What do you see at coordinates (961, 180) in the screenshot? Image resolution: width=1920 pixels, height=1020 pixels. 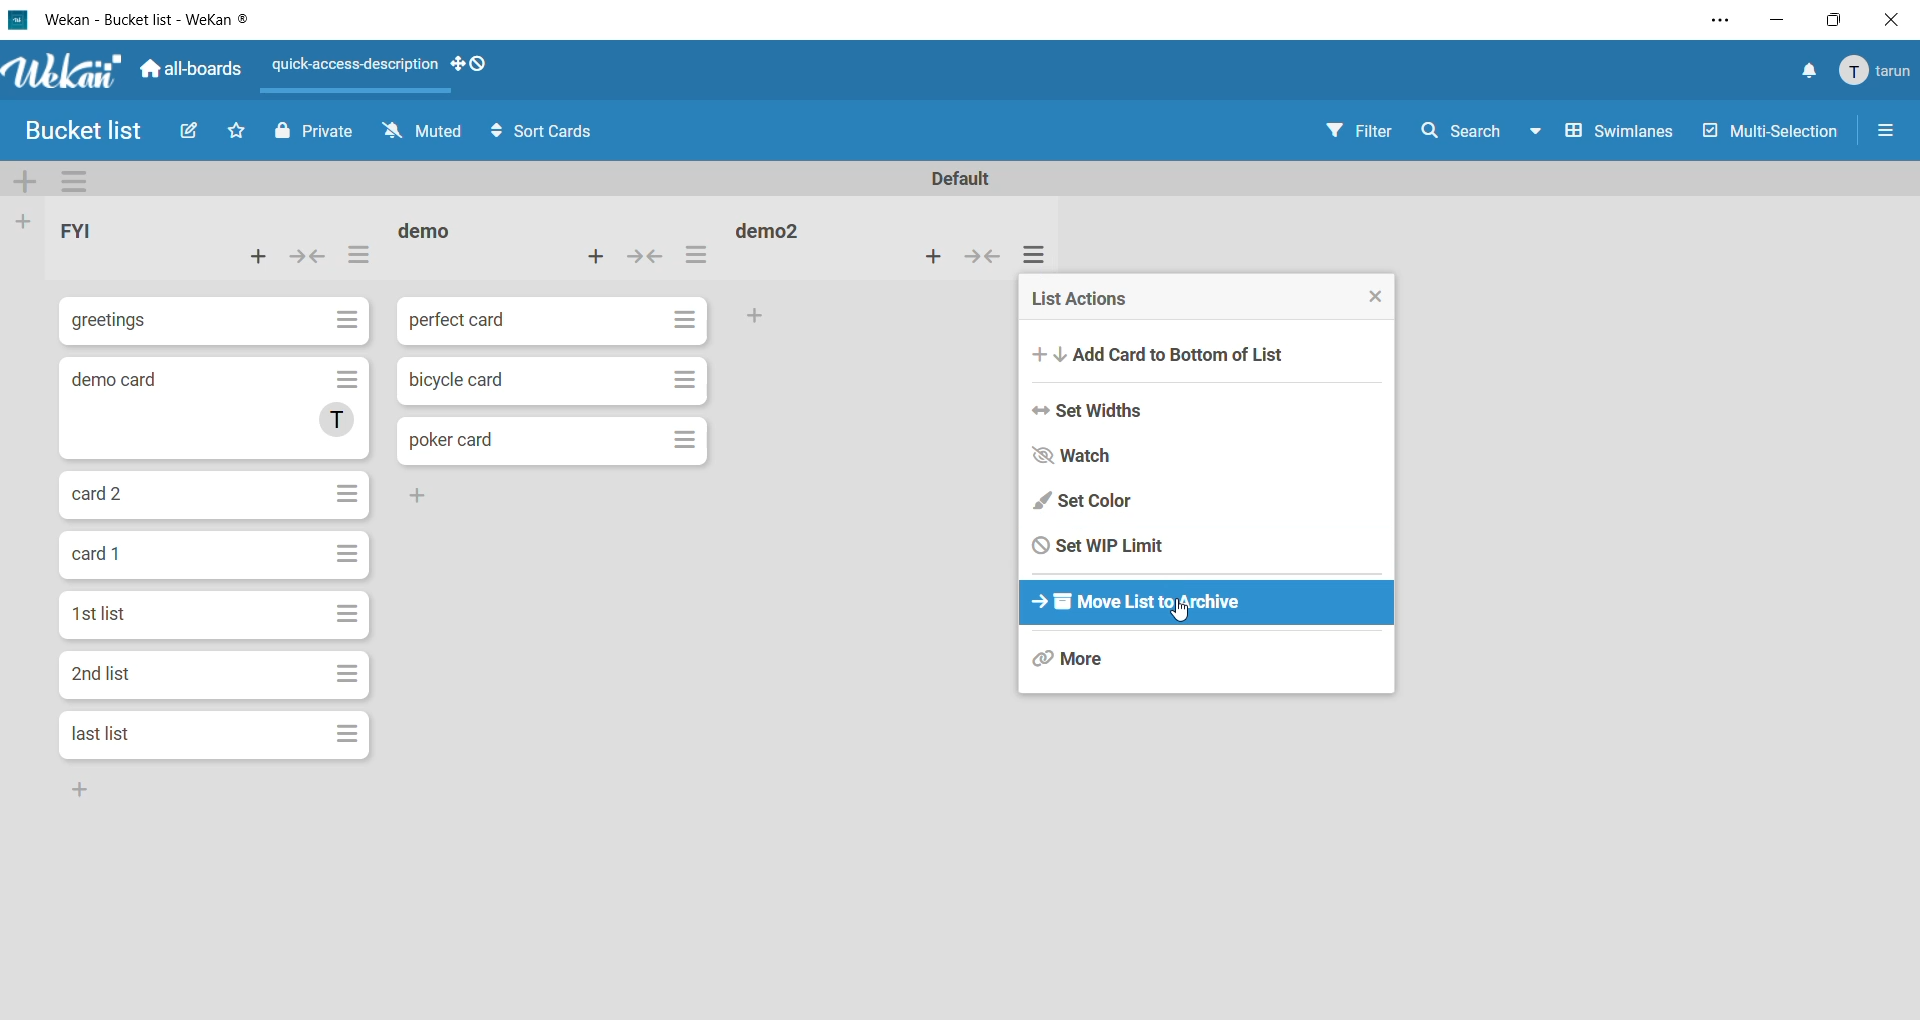 I see `swimlane name` at bounding box center [961, 180].